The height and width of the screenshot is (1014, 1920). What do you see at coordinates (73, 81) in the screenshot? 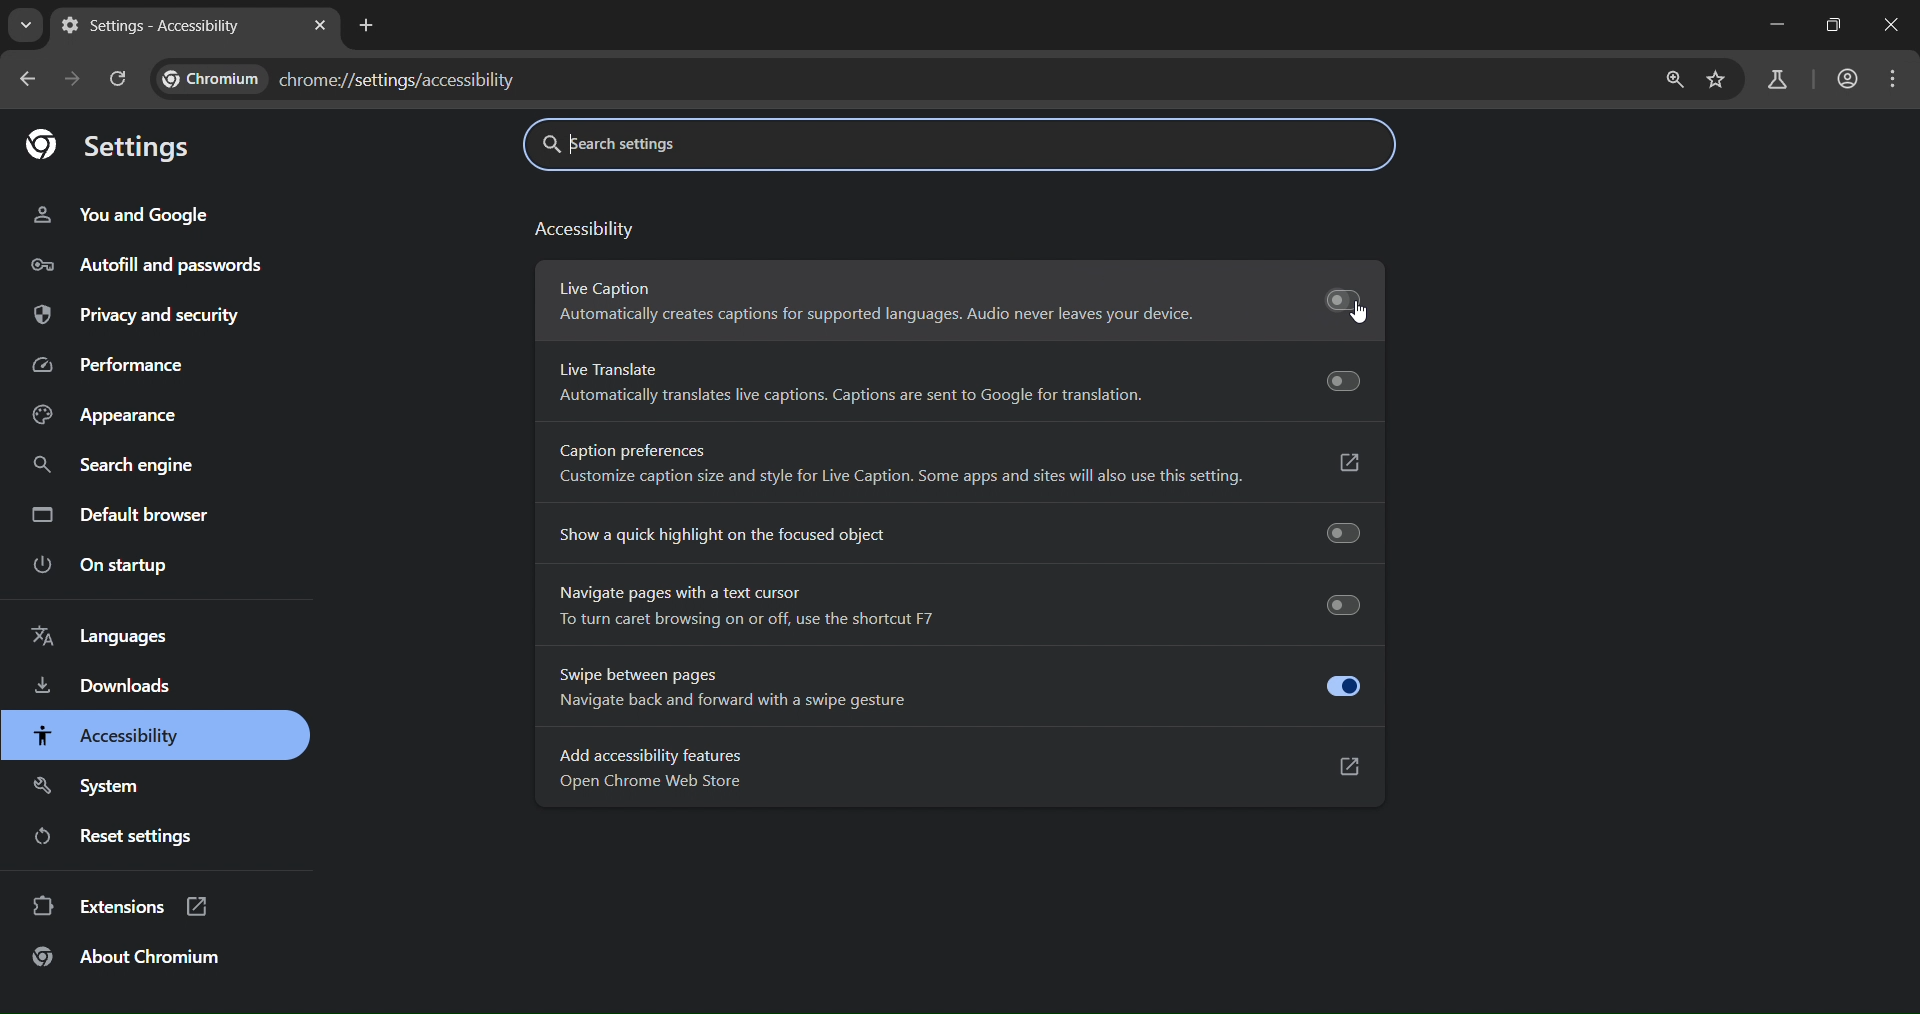
I see `go forward one page` at bounding box center [73, 81].